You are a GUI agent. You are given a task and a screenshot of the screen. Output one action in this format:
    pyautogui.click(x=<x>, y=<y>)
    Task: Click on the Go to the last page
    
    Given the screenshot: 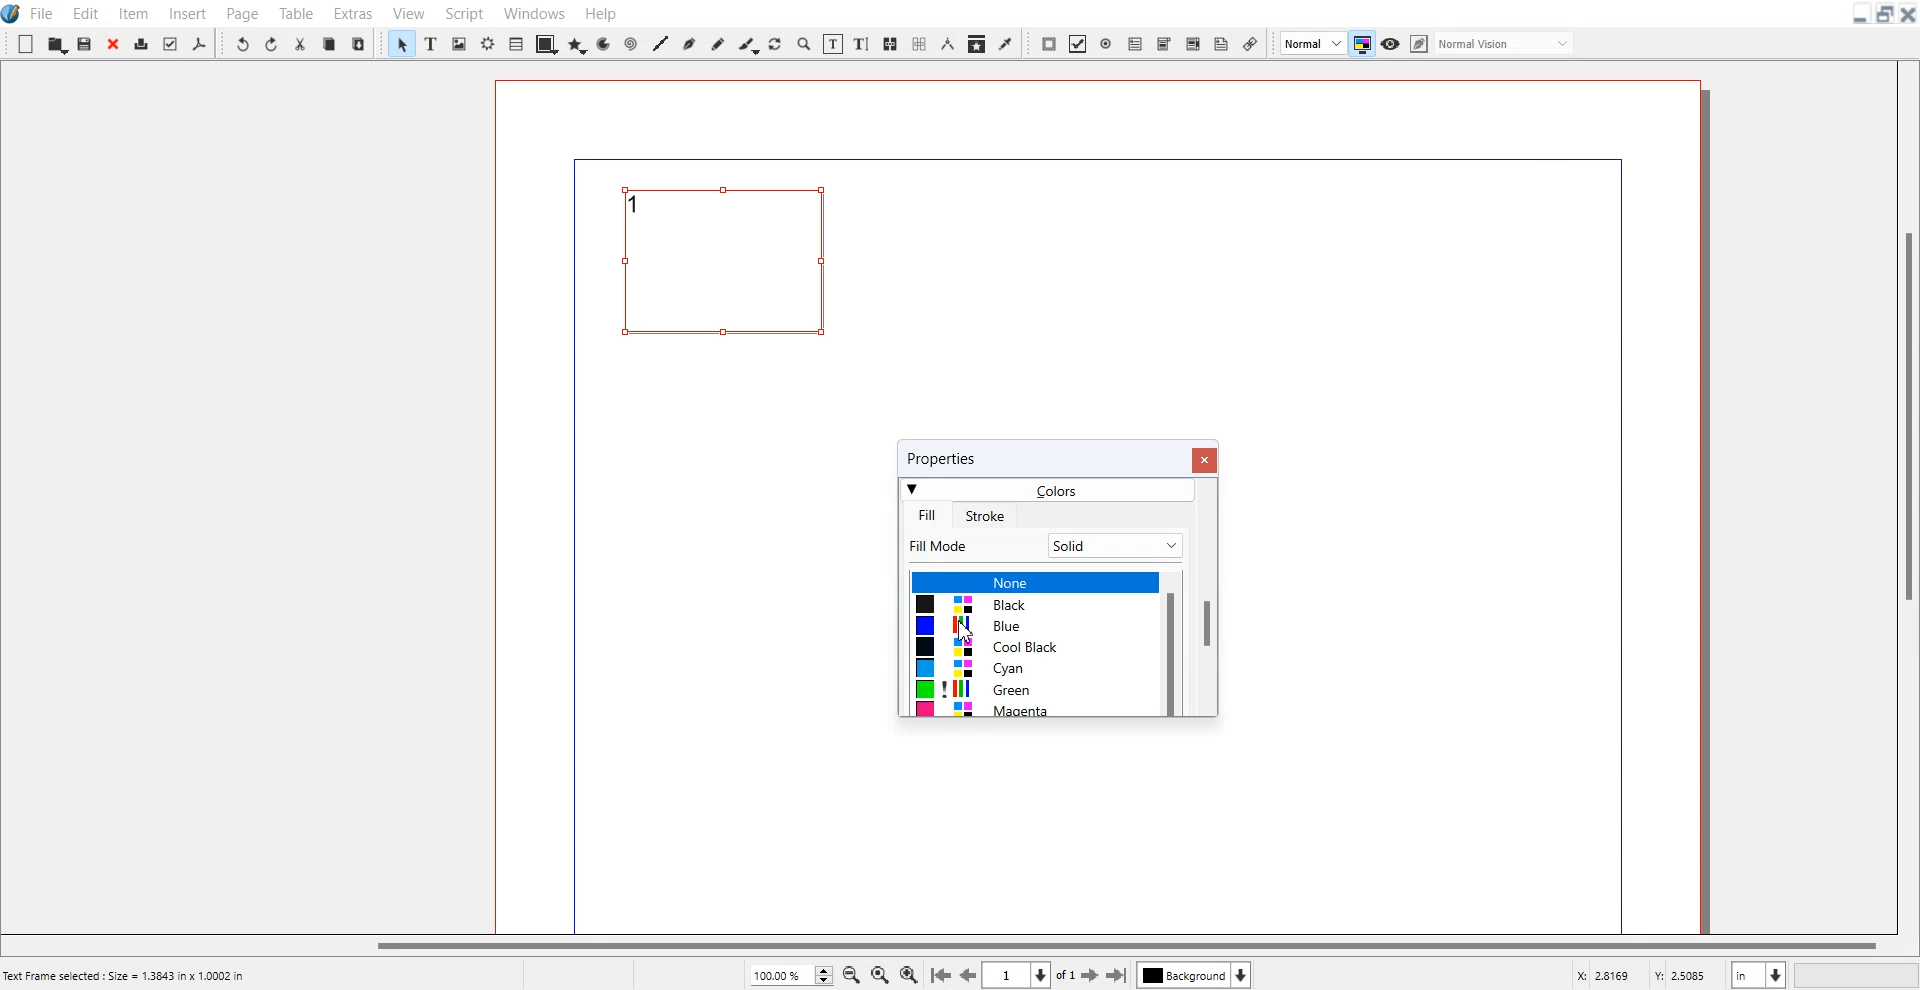 What is the action you would take?
    pyautogui.click(x=1116, y=975)
    